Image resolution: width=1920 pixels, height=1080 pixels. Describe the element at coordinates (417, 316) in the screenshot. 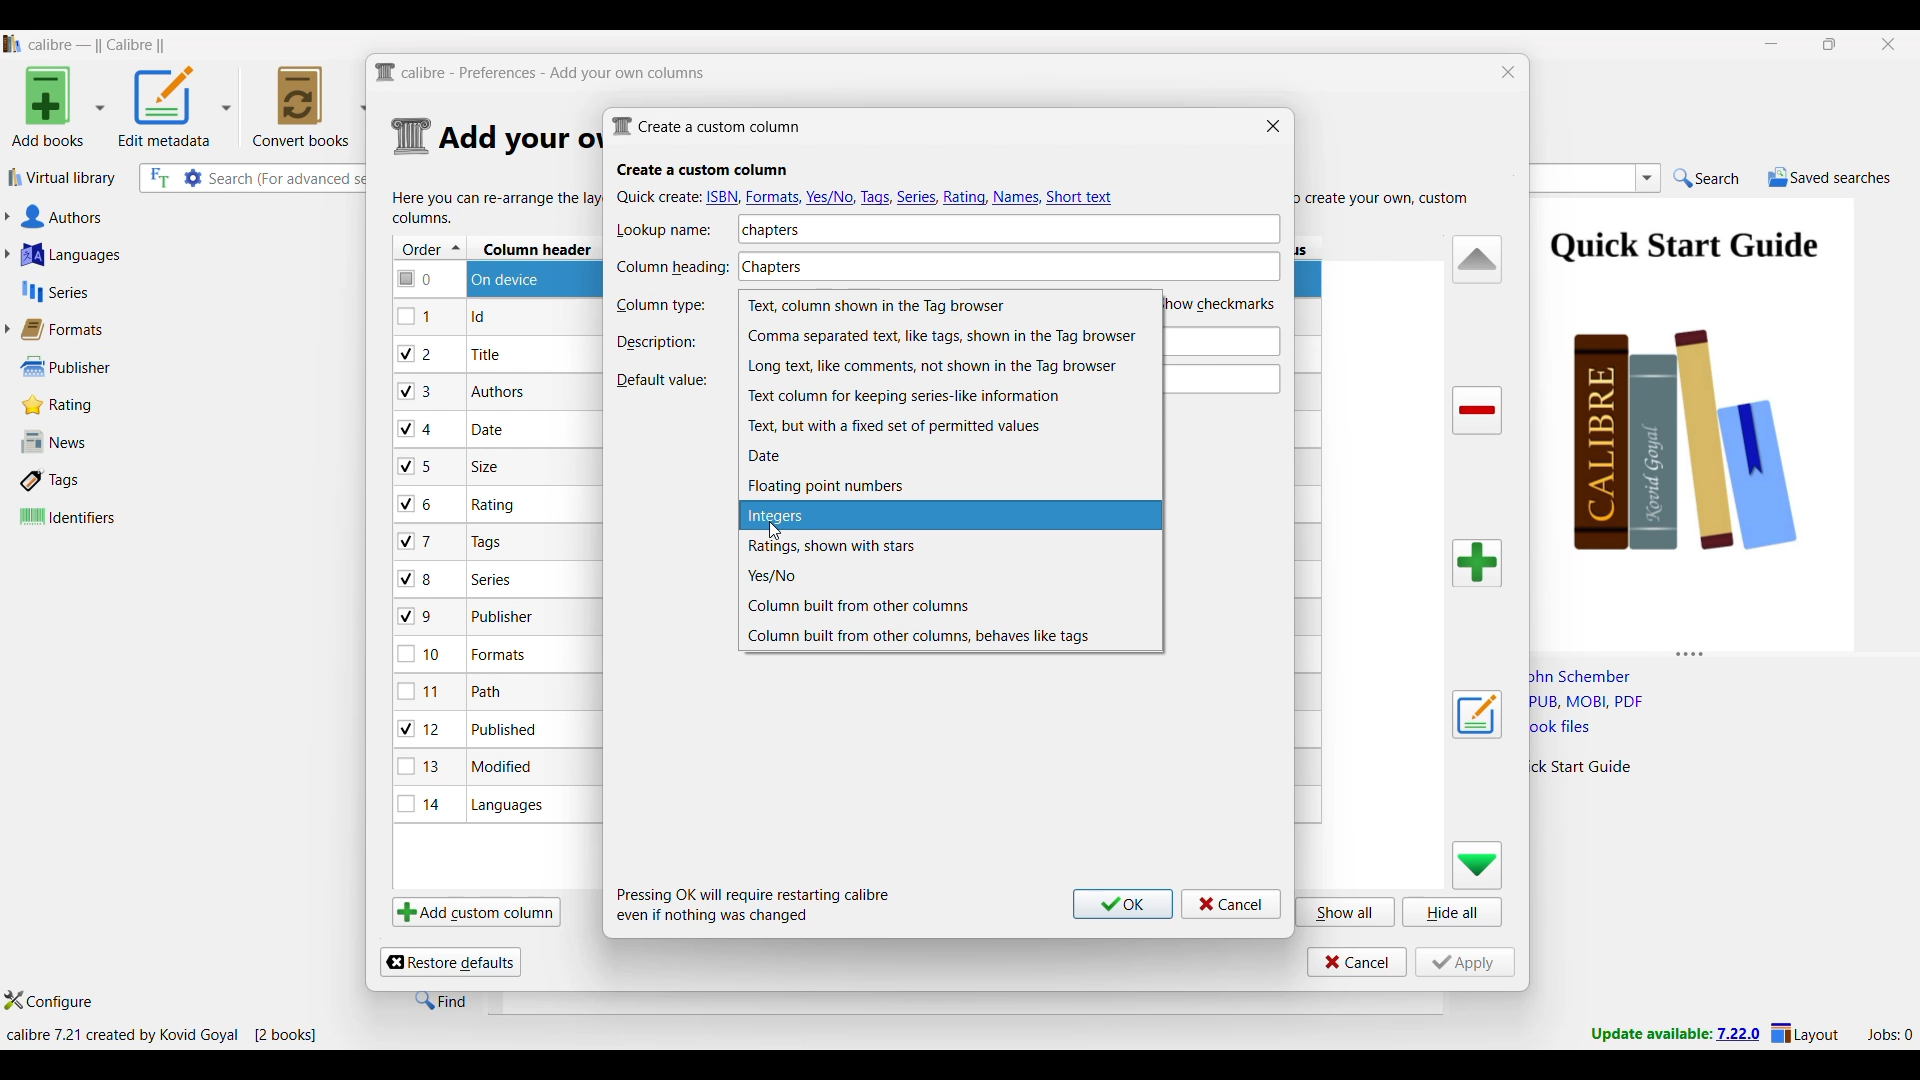

I see `checkbox - 1` at that location.